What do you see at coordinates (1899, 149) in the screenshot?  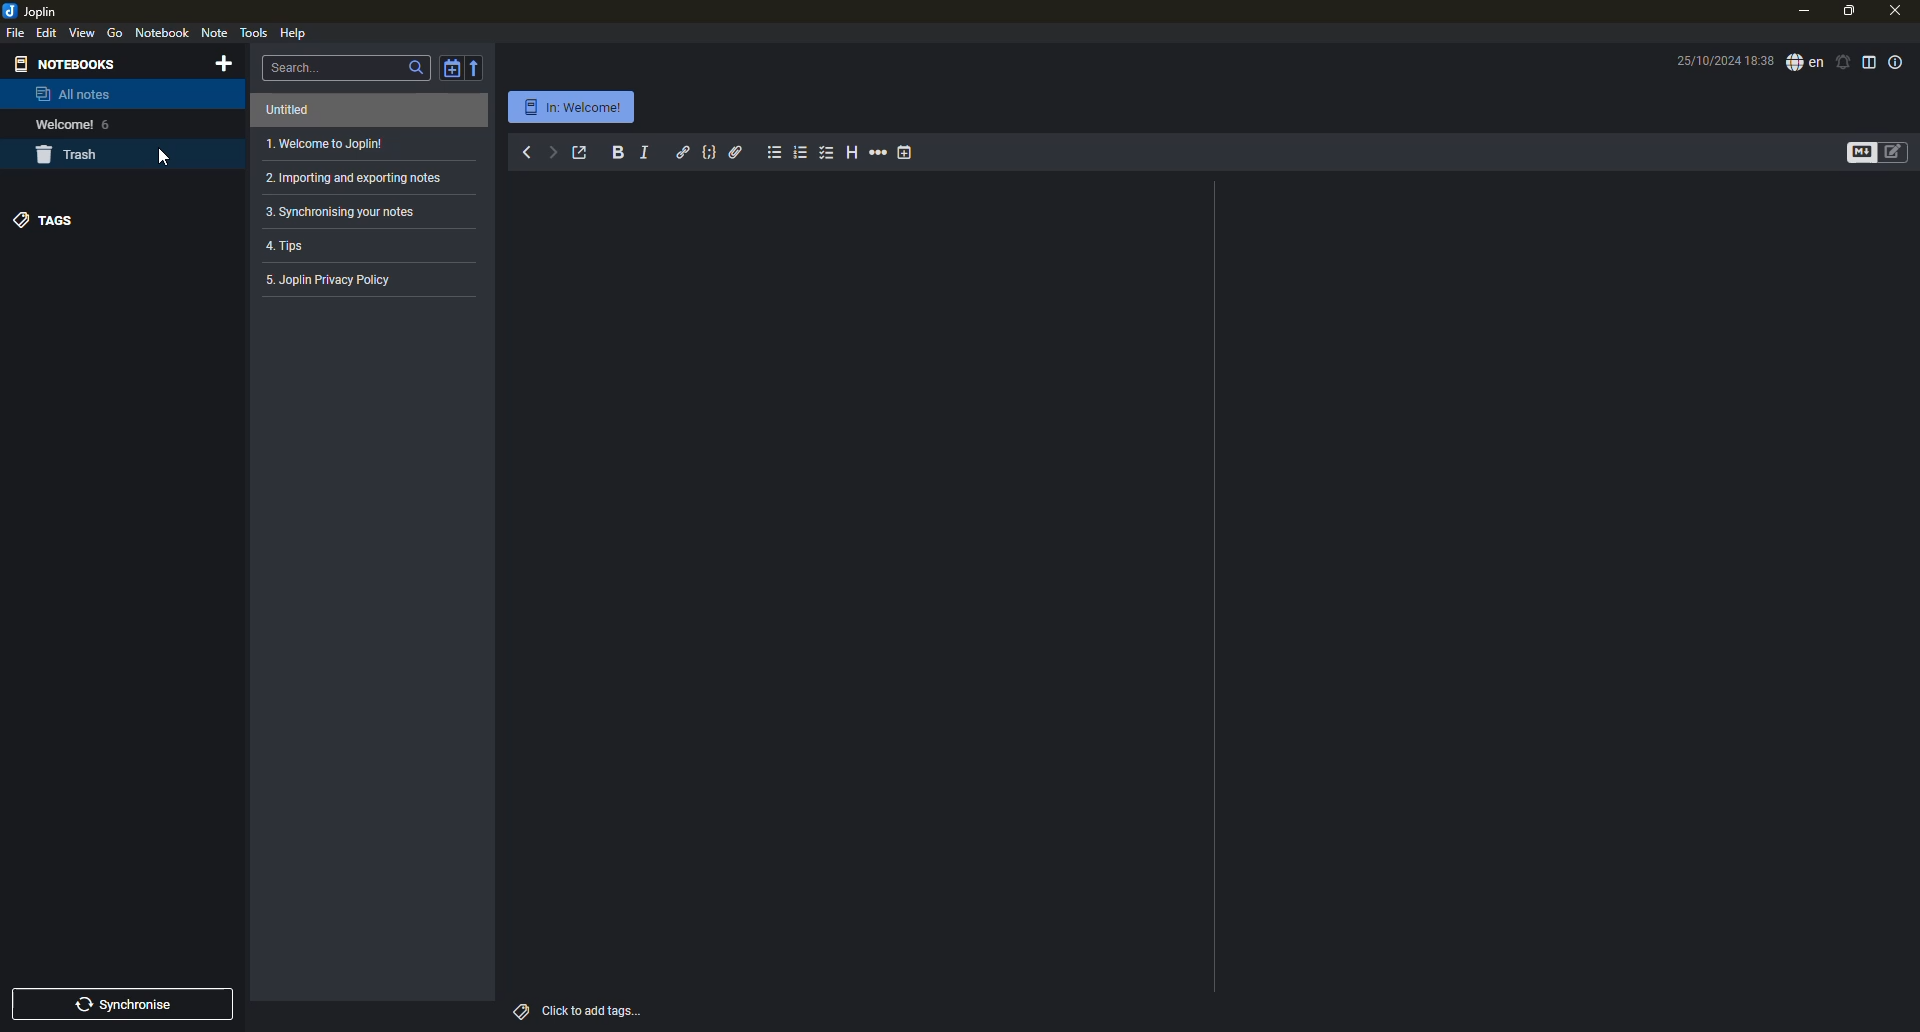 I see `toggle editors` at bounding box center [1899, 149].